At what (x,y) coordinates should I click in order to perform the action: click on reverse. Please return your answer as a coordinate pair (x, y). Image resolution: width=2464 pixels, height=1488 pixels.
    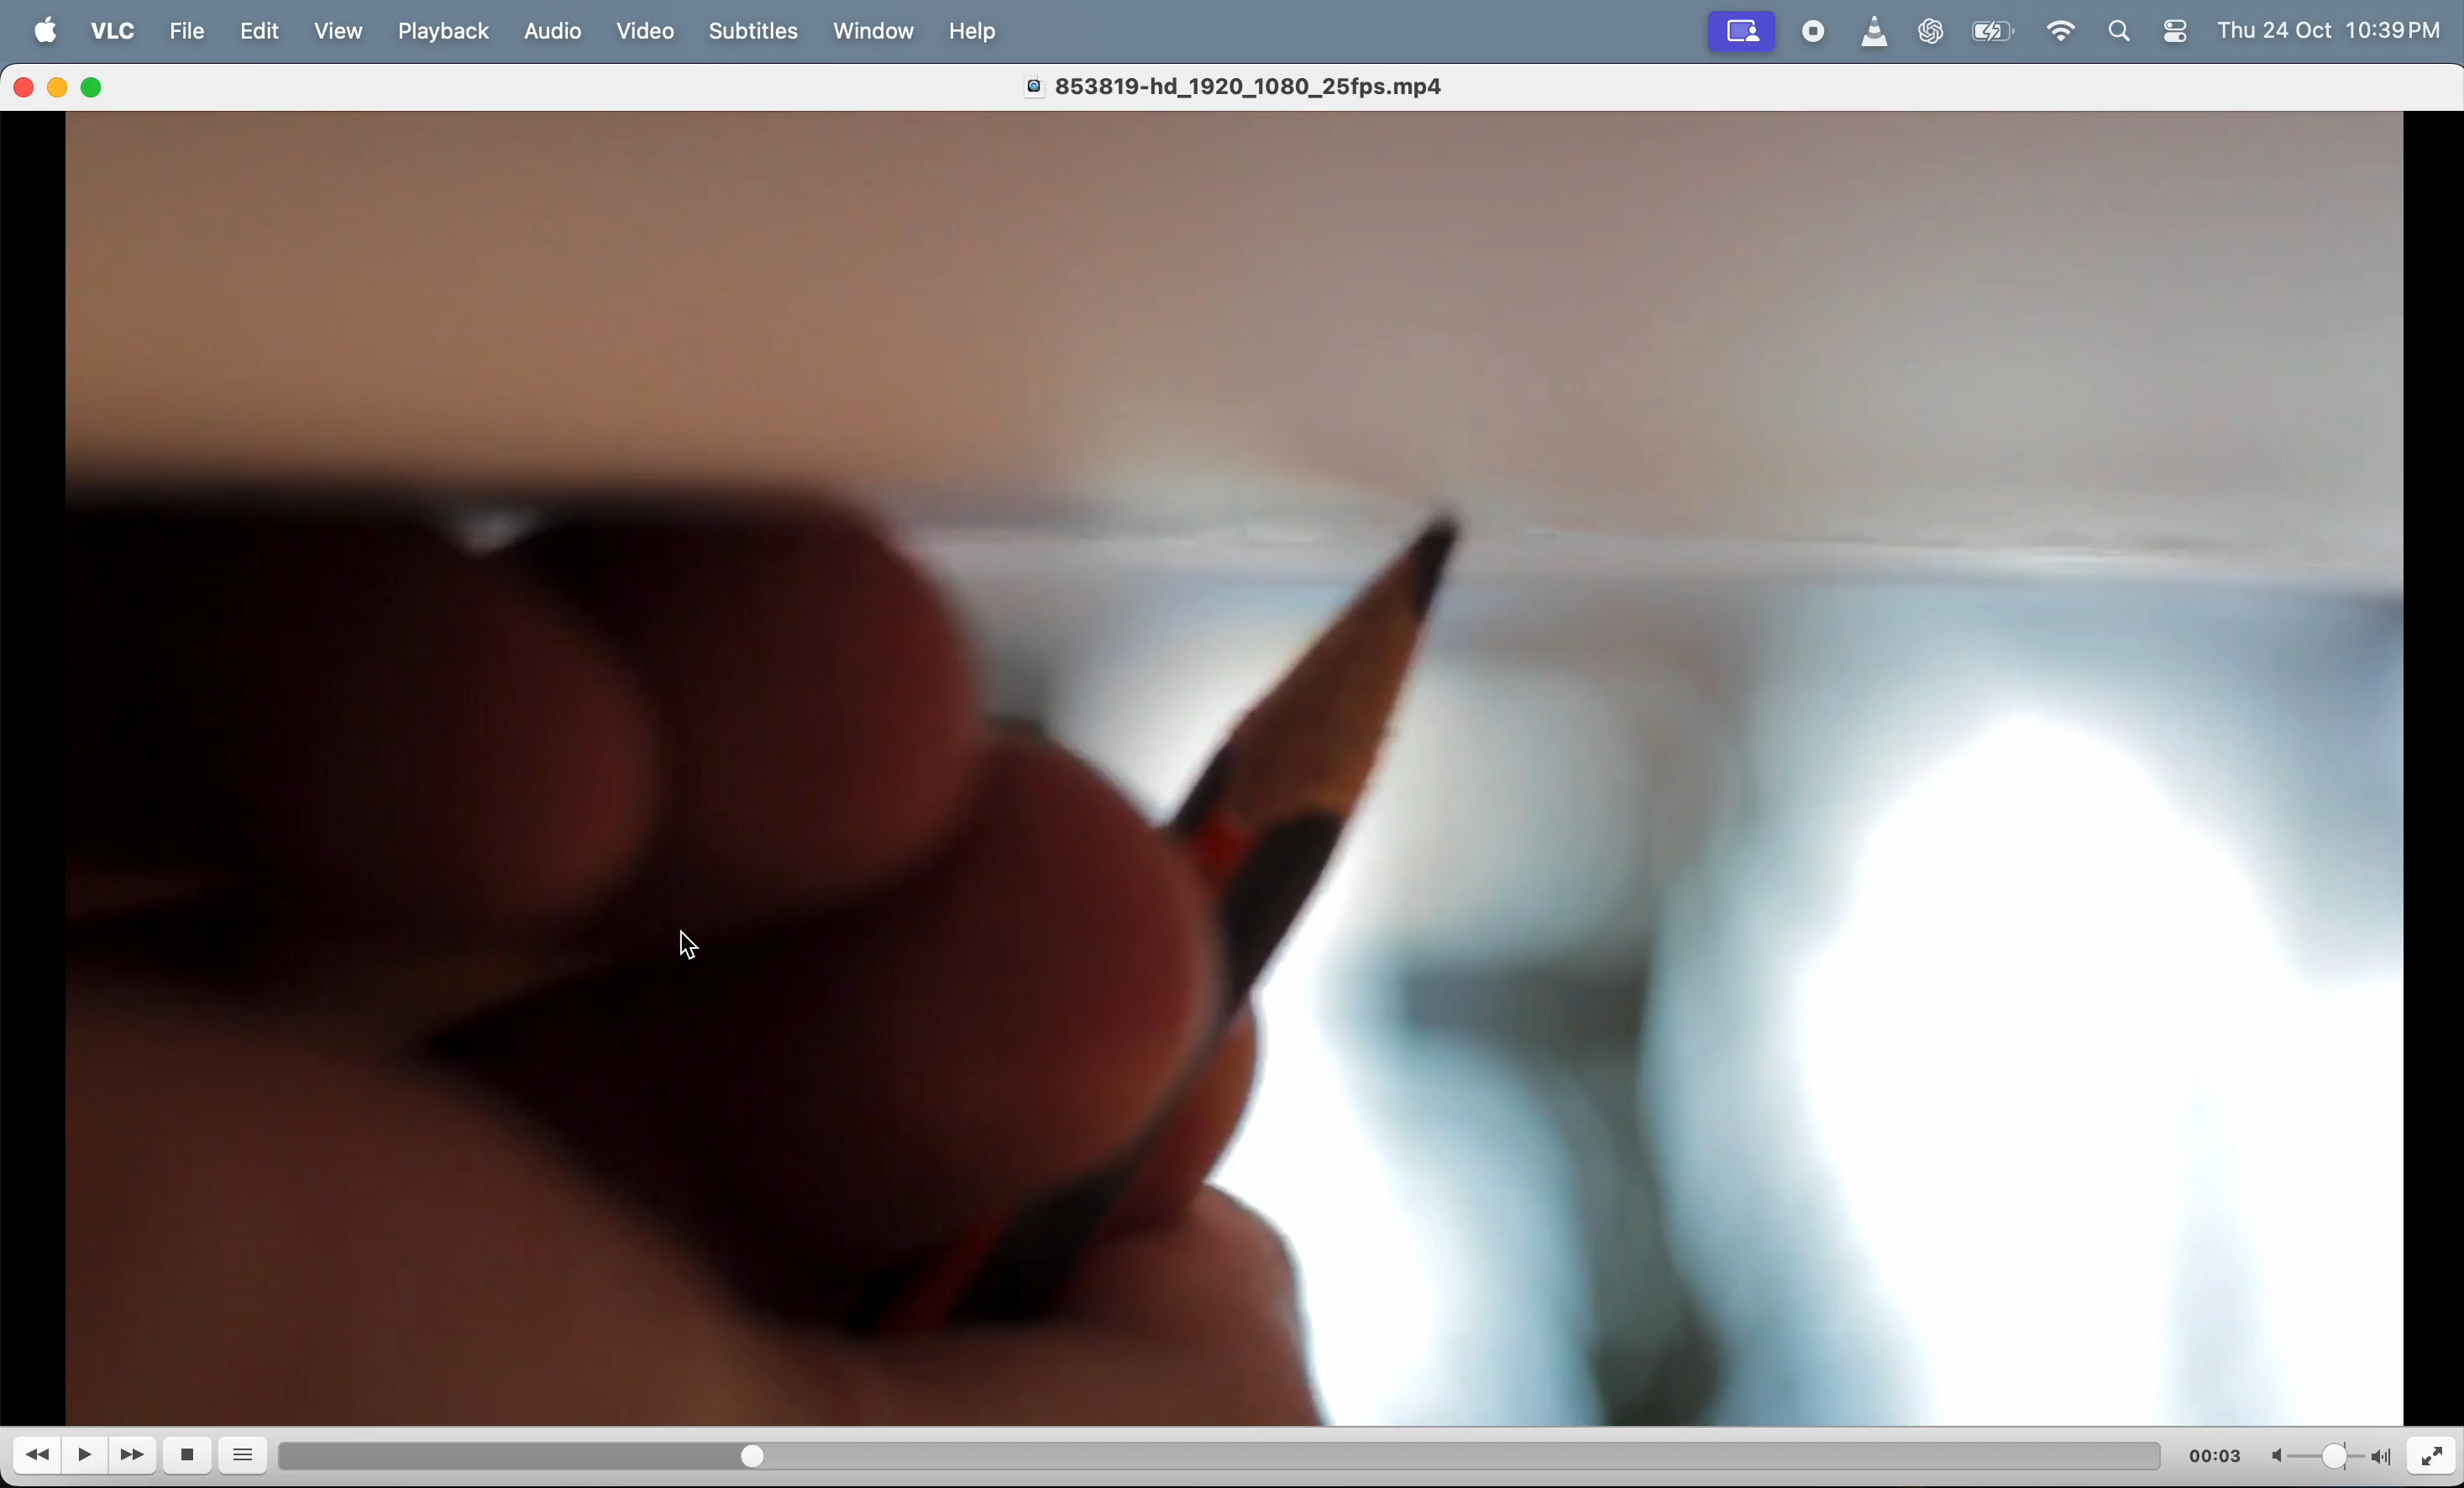
    Looking at the image, I should click on (39, 1458).